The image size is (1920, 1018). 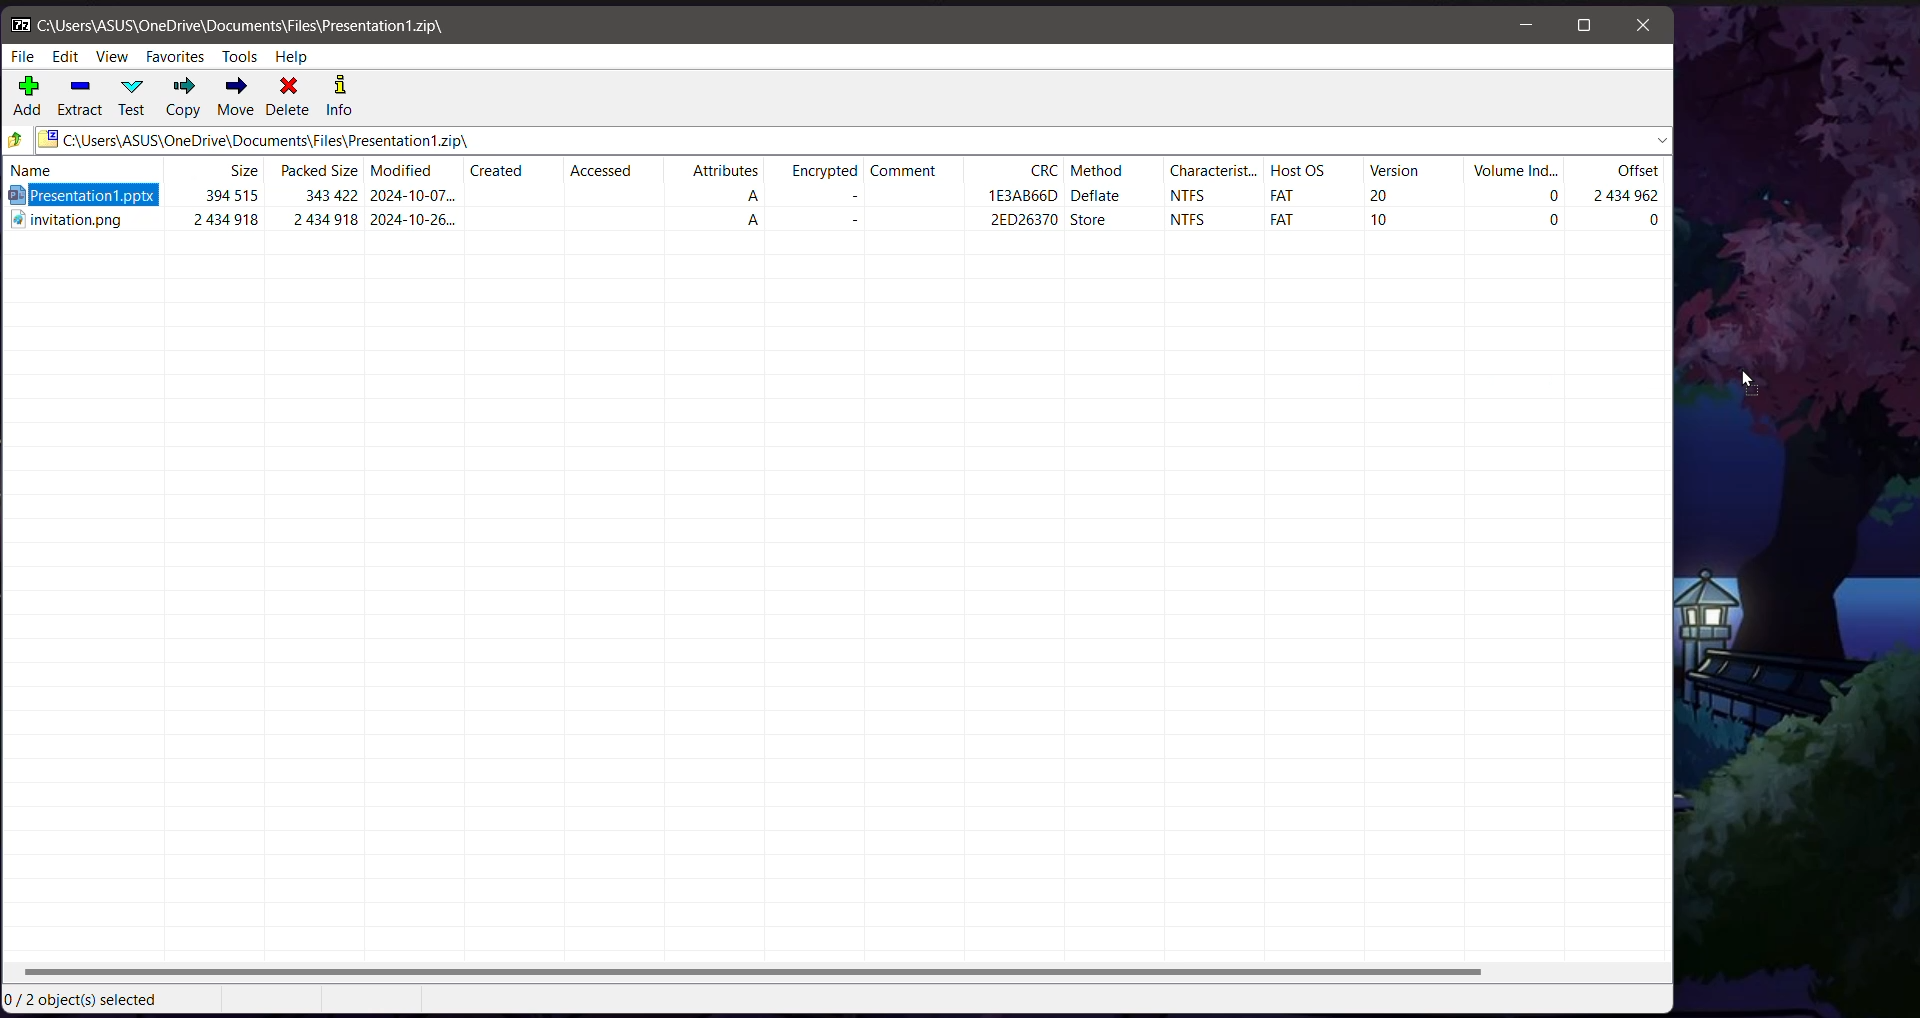 I want to click on FAT, so click(x=1277, y=220).